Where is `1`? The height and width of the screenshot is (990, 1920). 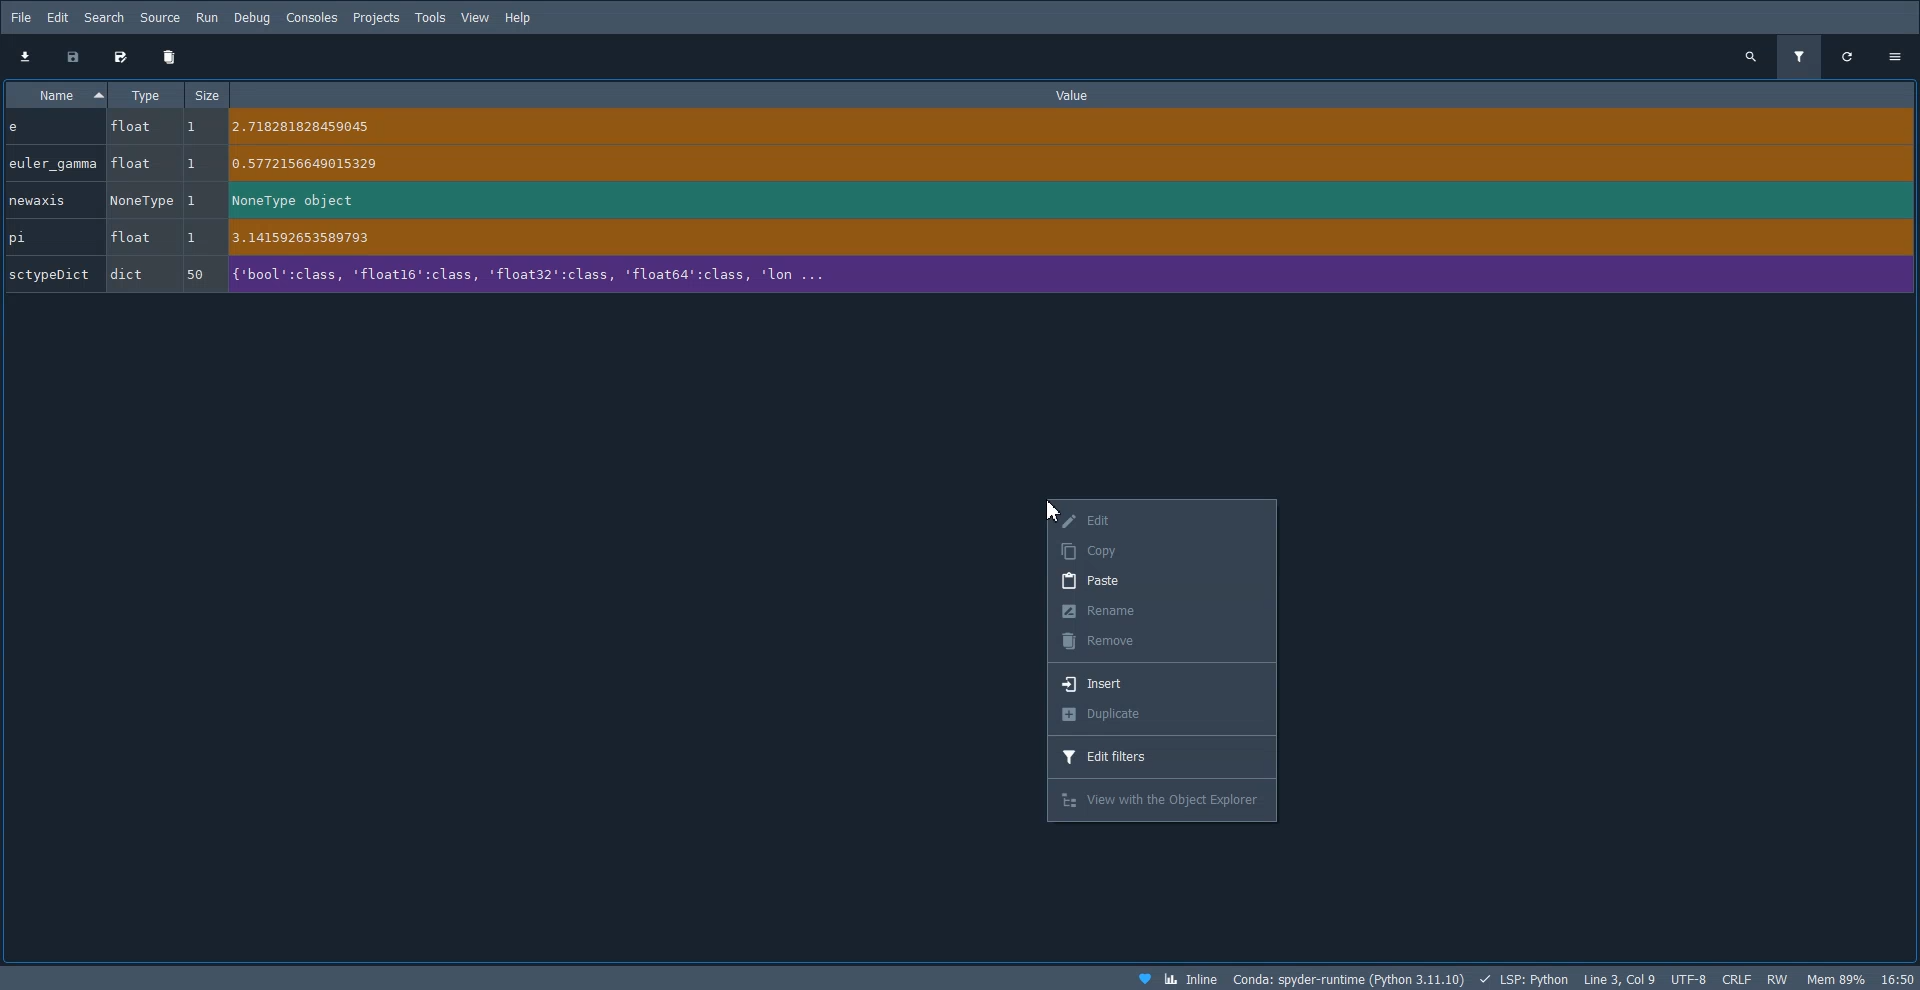
1 is located at coordinates (191, 162).